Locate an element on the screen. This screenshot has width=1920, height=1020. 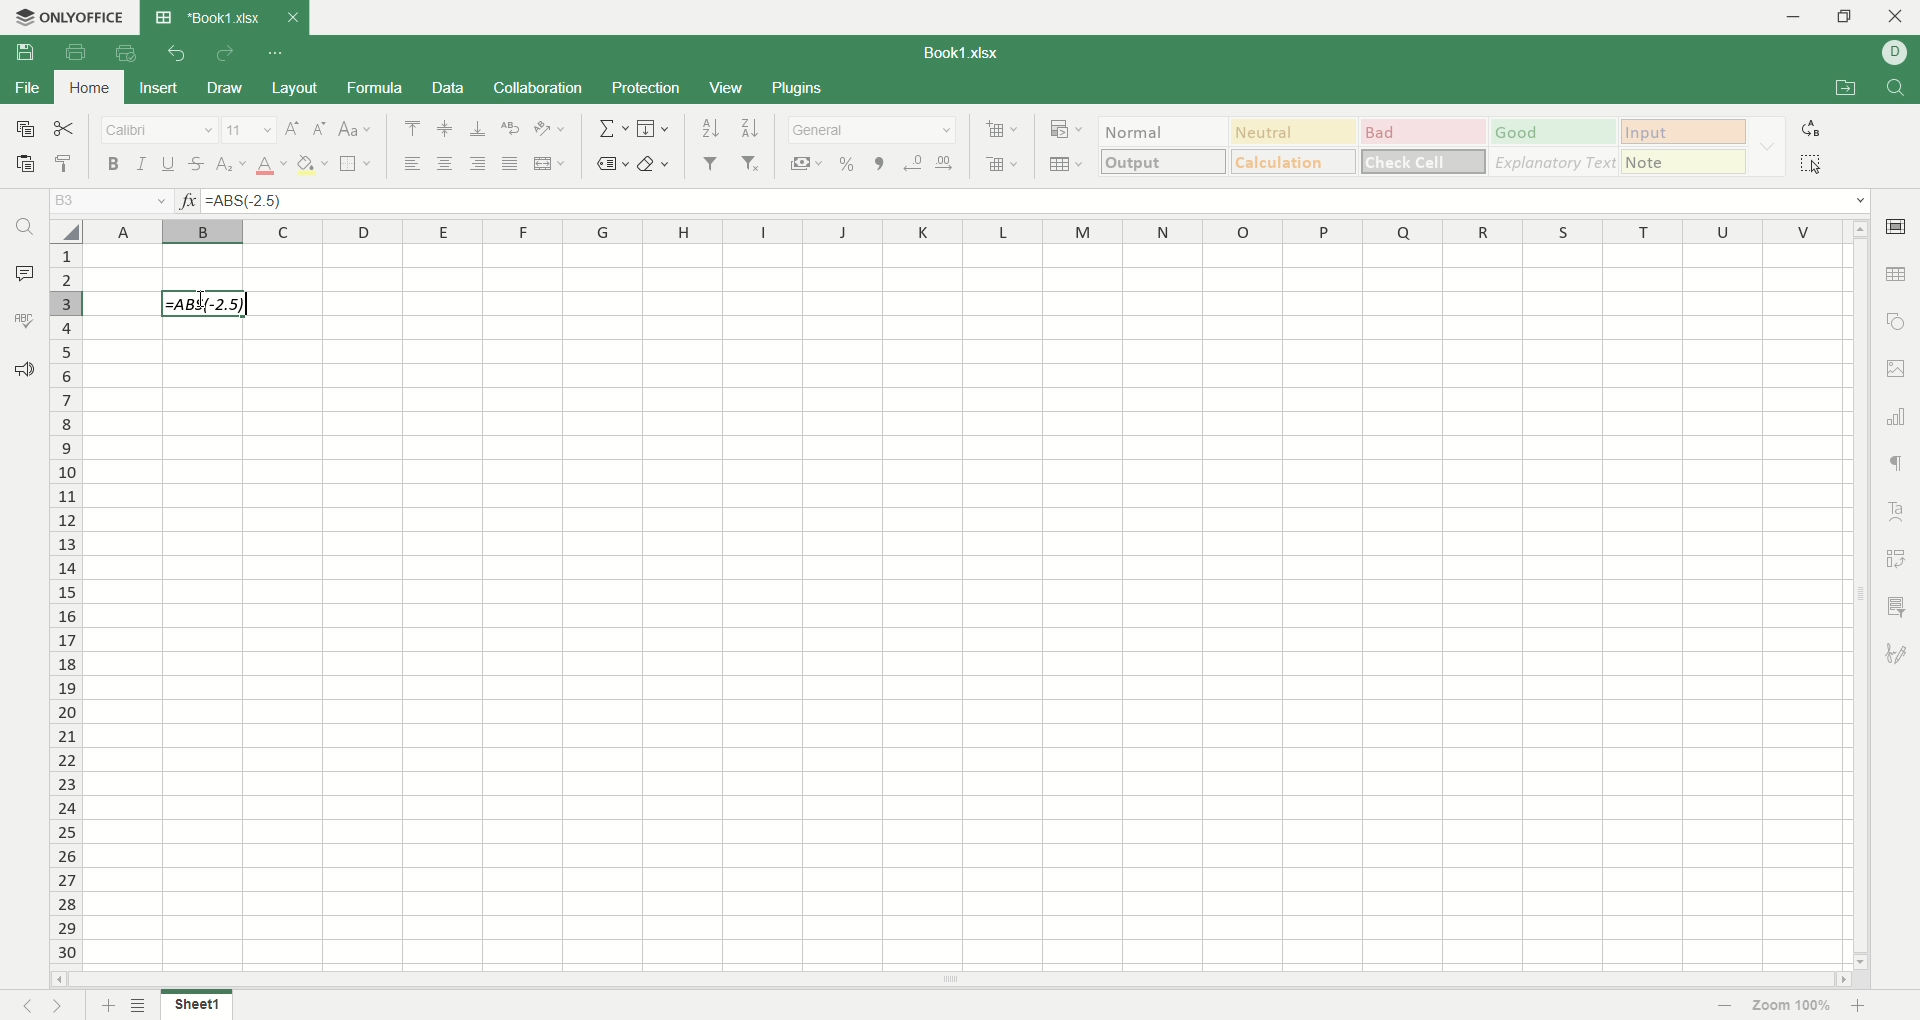
change case is located at coordinates (357, 129).